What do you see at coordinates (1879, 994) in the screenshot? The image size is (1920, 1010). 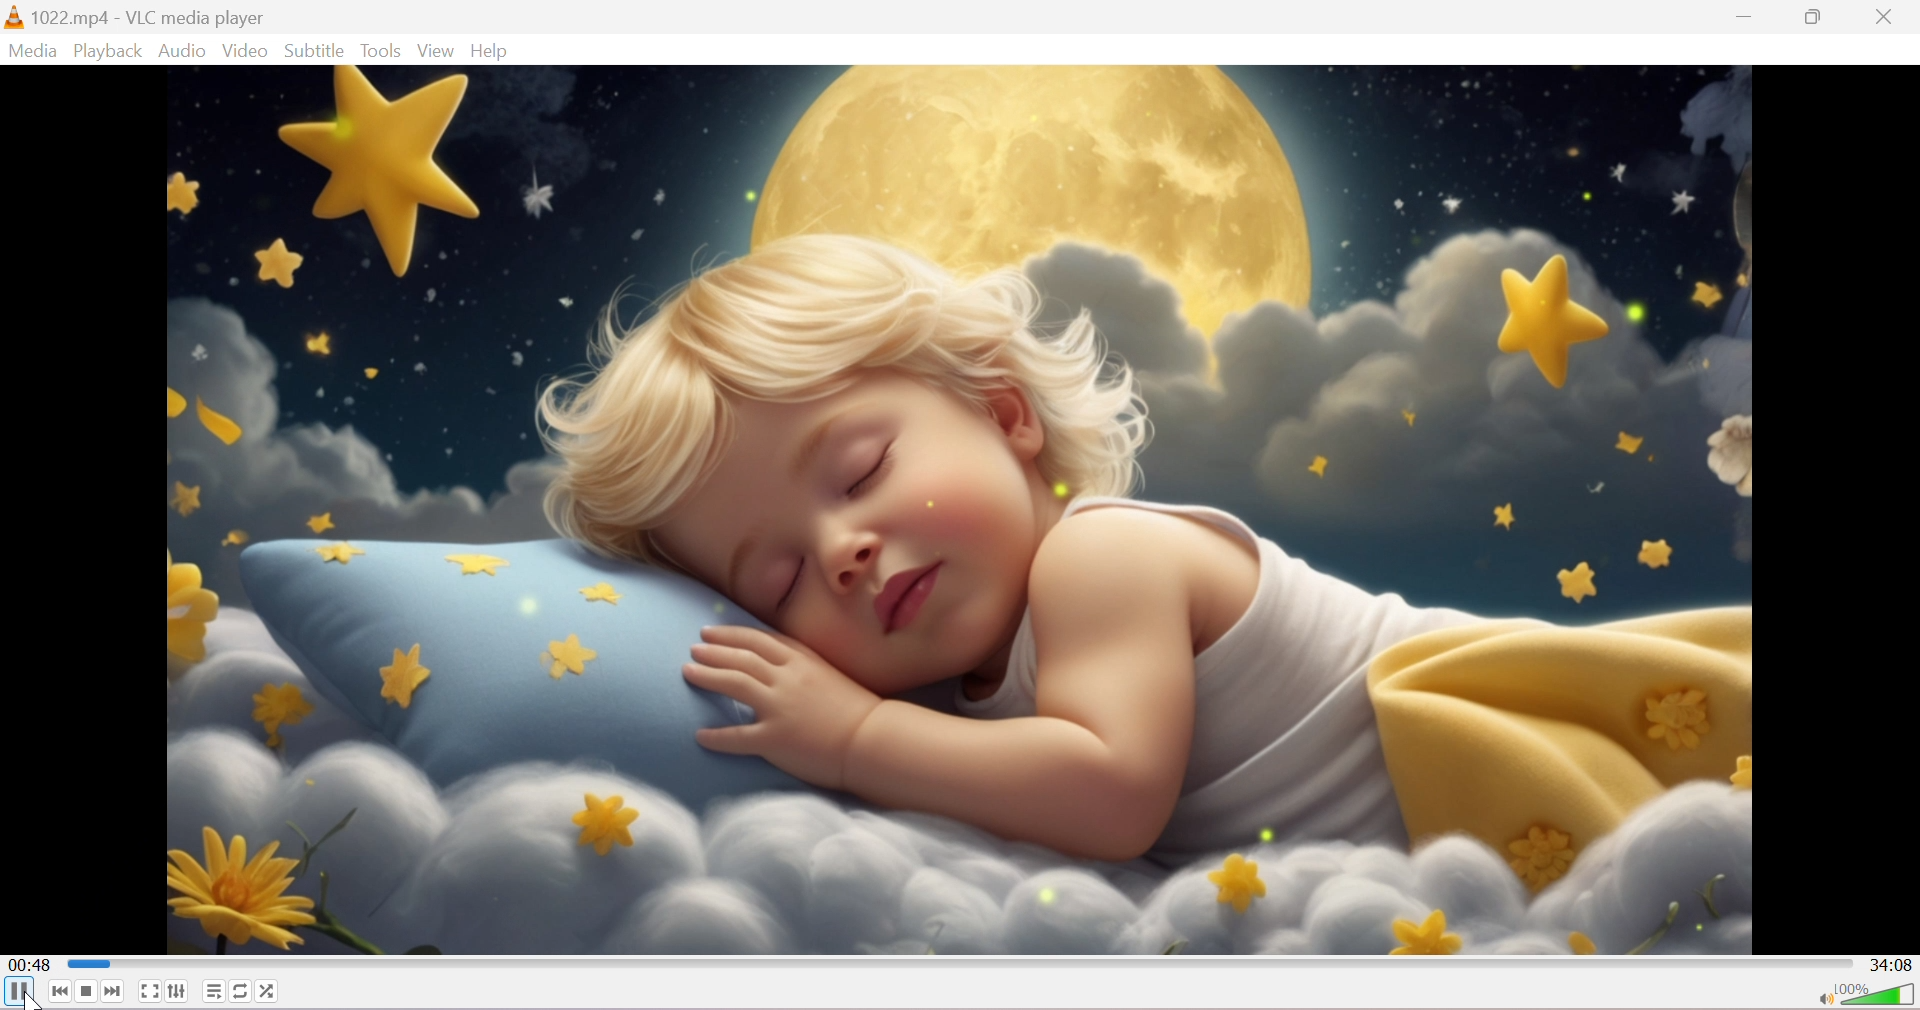 I see `Volume` at bounding box center [1879, 994].